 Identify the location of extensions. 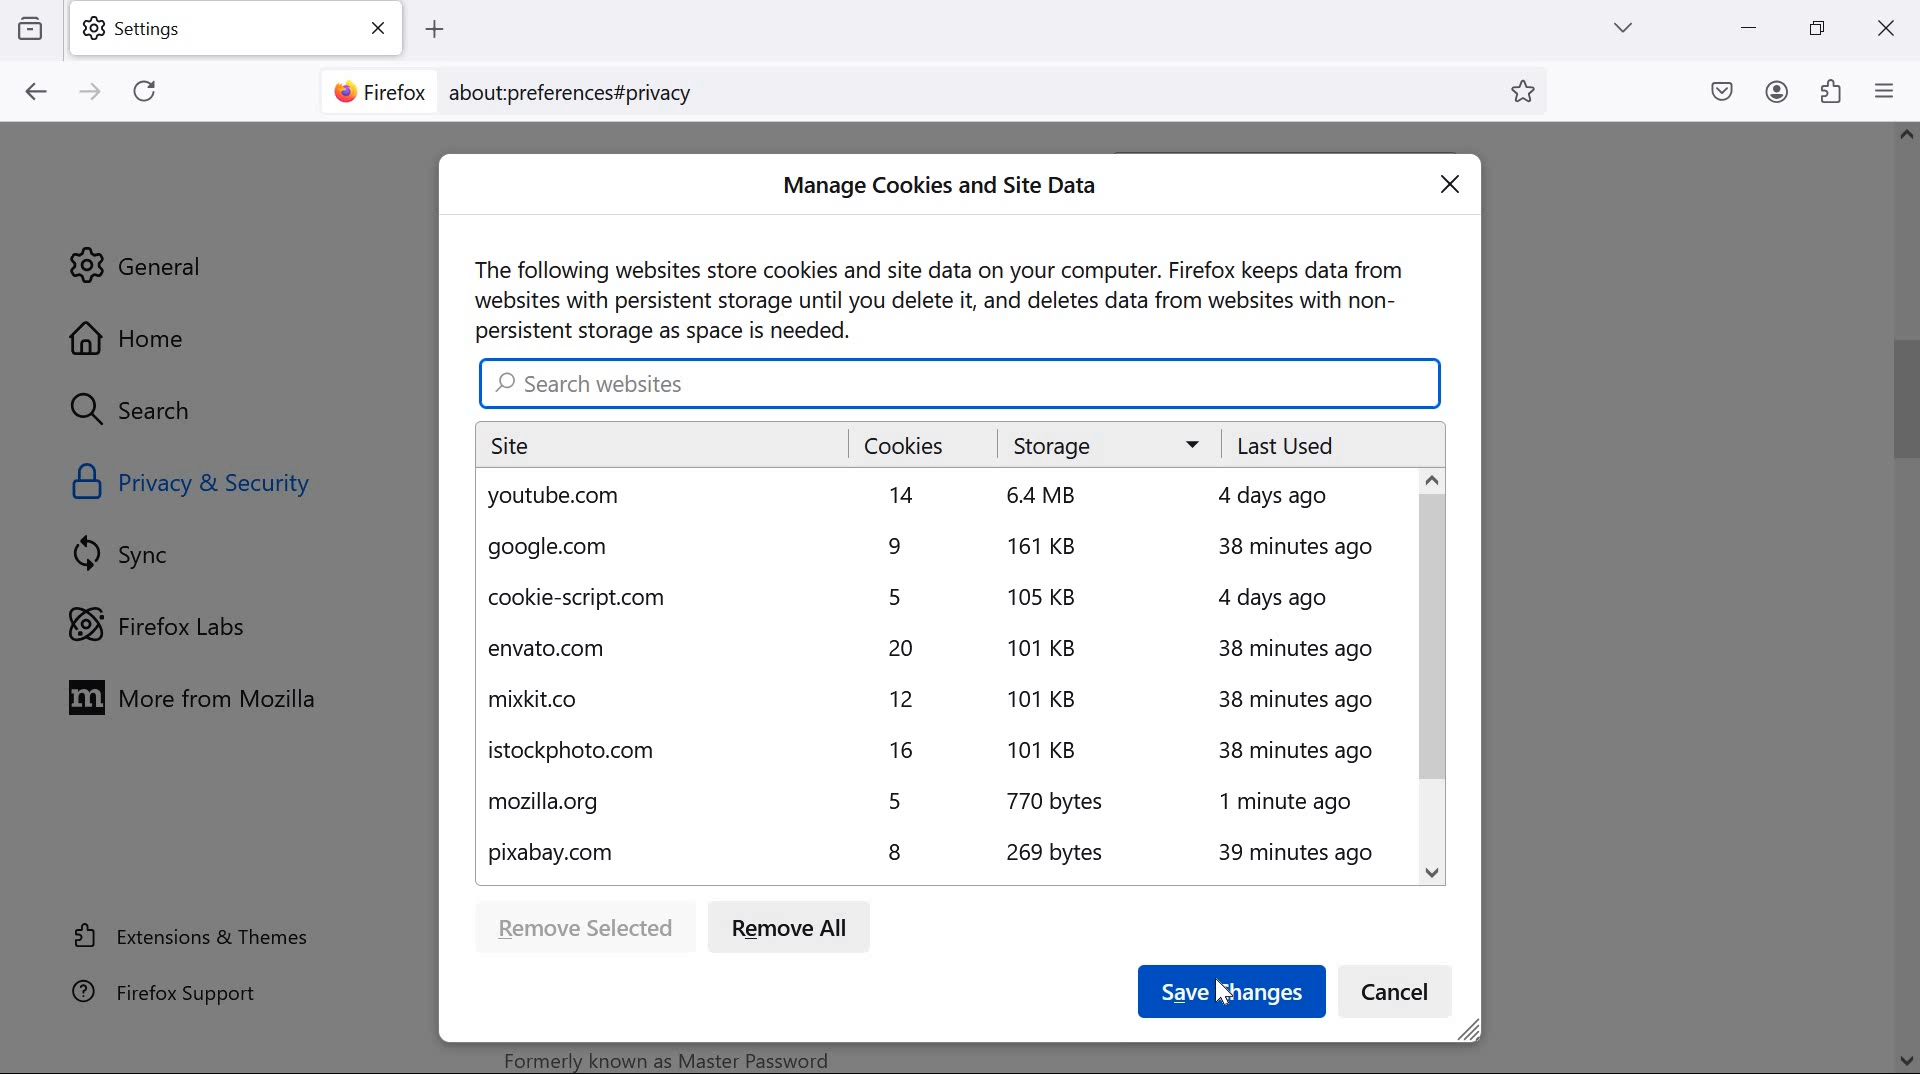
(1832, 90).